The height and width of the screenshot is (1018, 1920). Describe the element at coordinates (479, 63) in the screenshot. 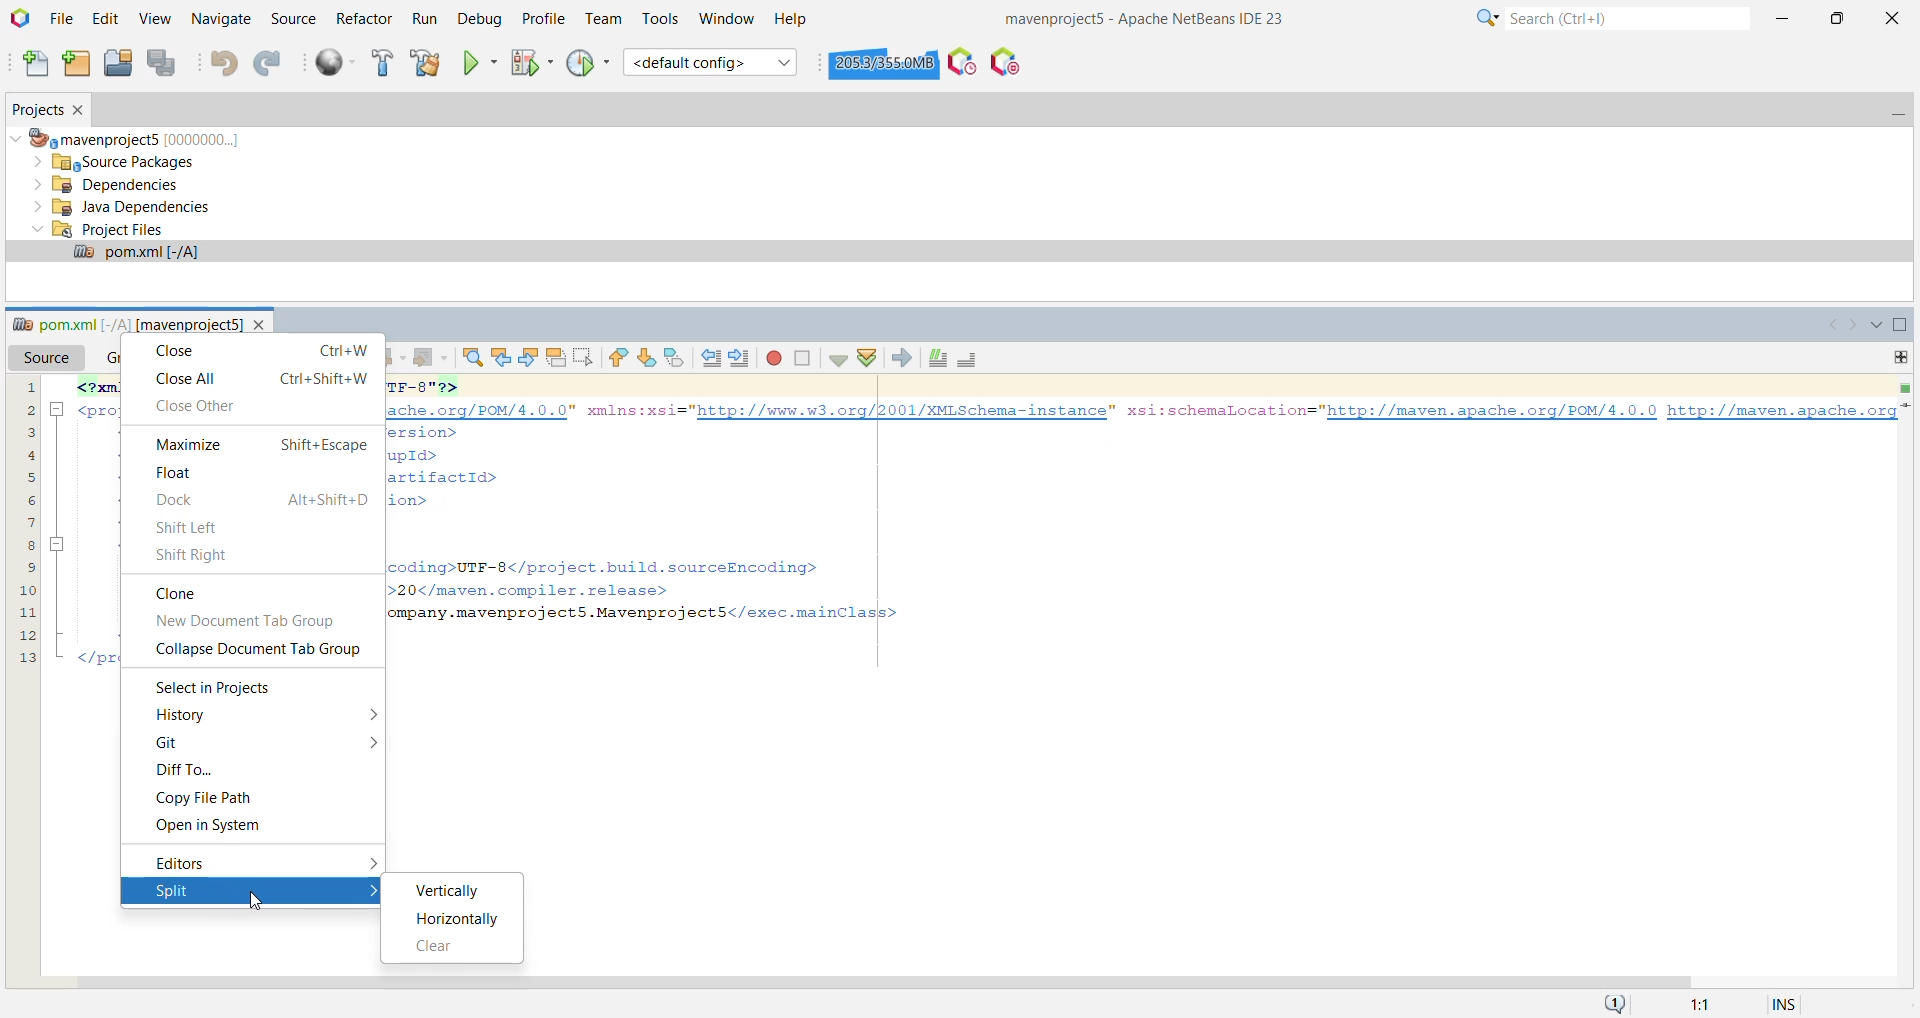

I see `Run Project` at that location.